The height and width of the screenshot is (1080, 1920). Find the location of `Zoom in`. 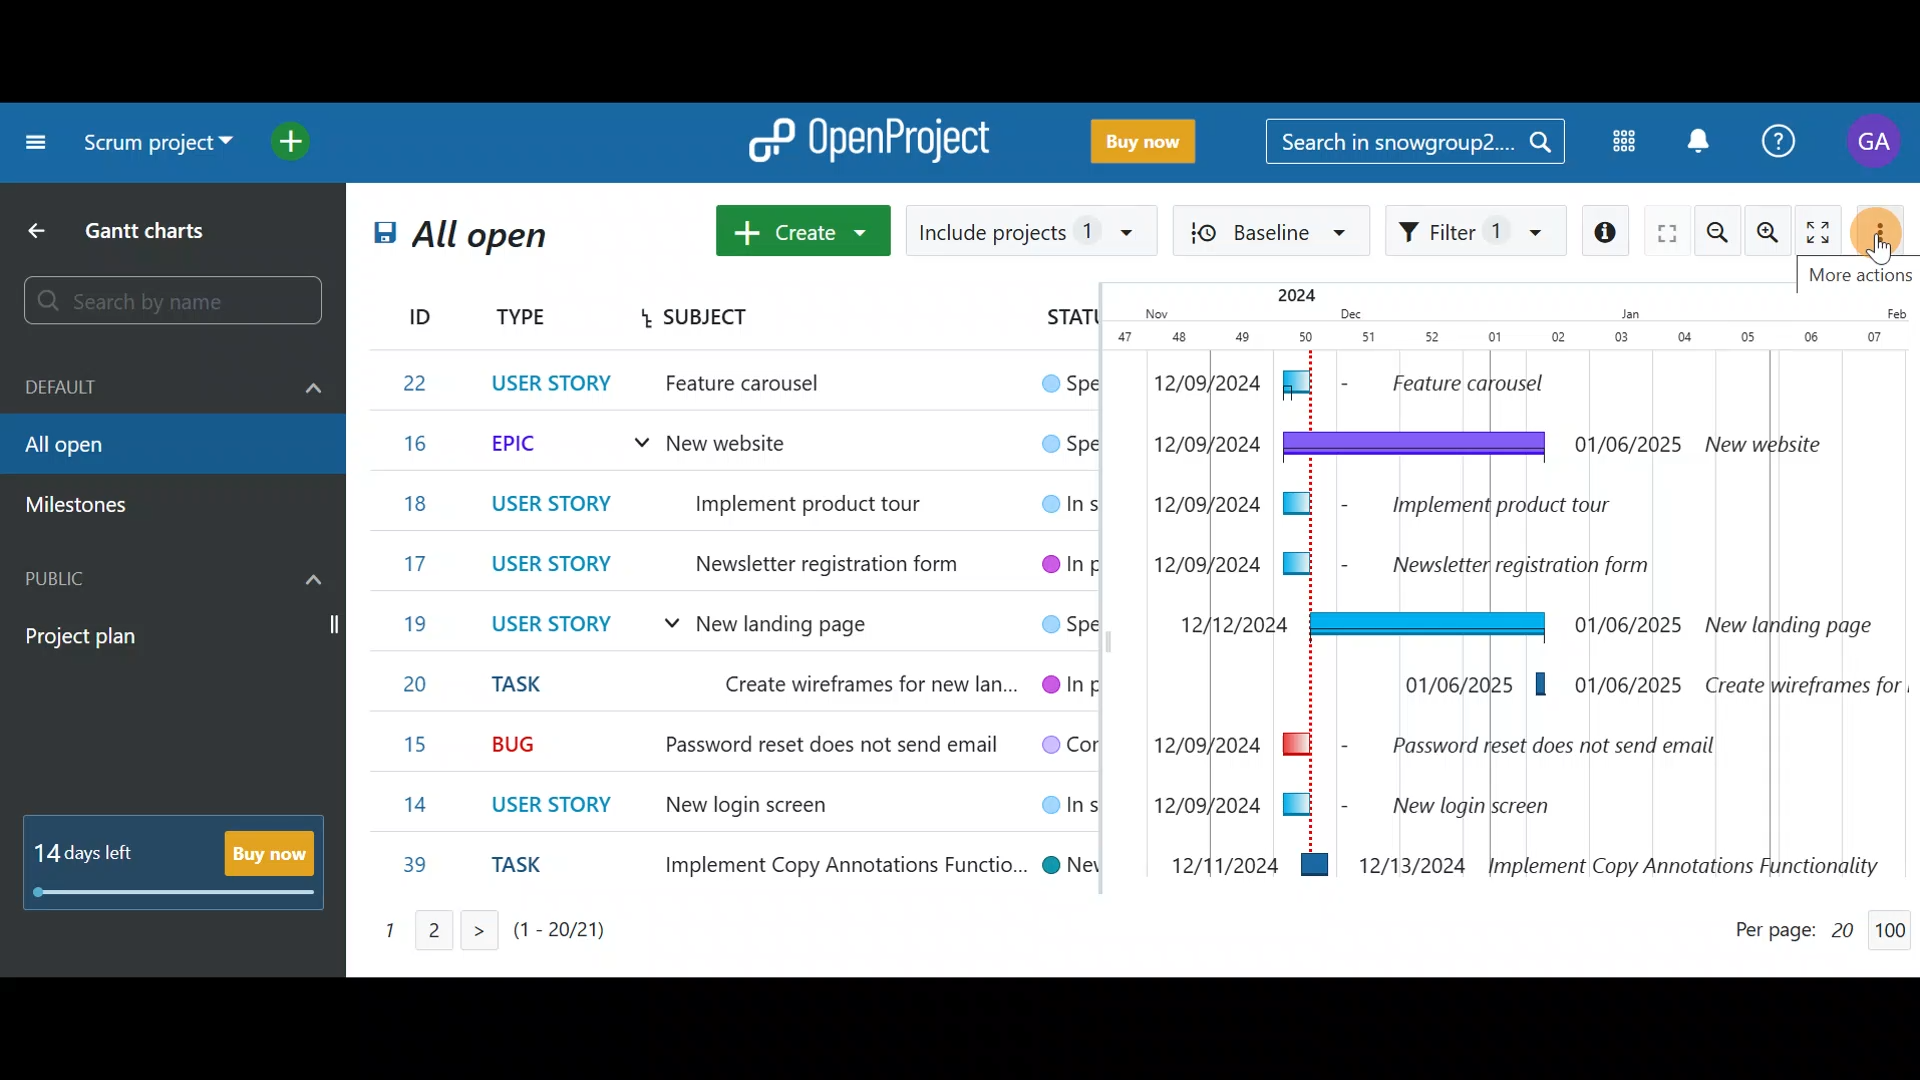

Zoom in is located at coordinates (1770, 233).